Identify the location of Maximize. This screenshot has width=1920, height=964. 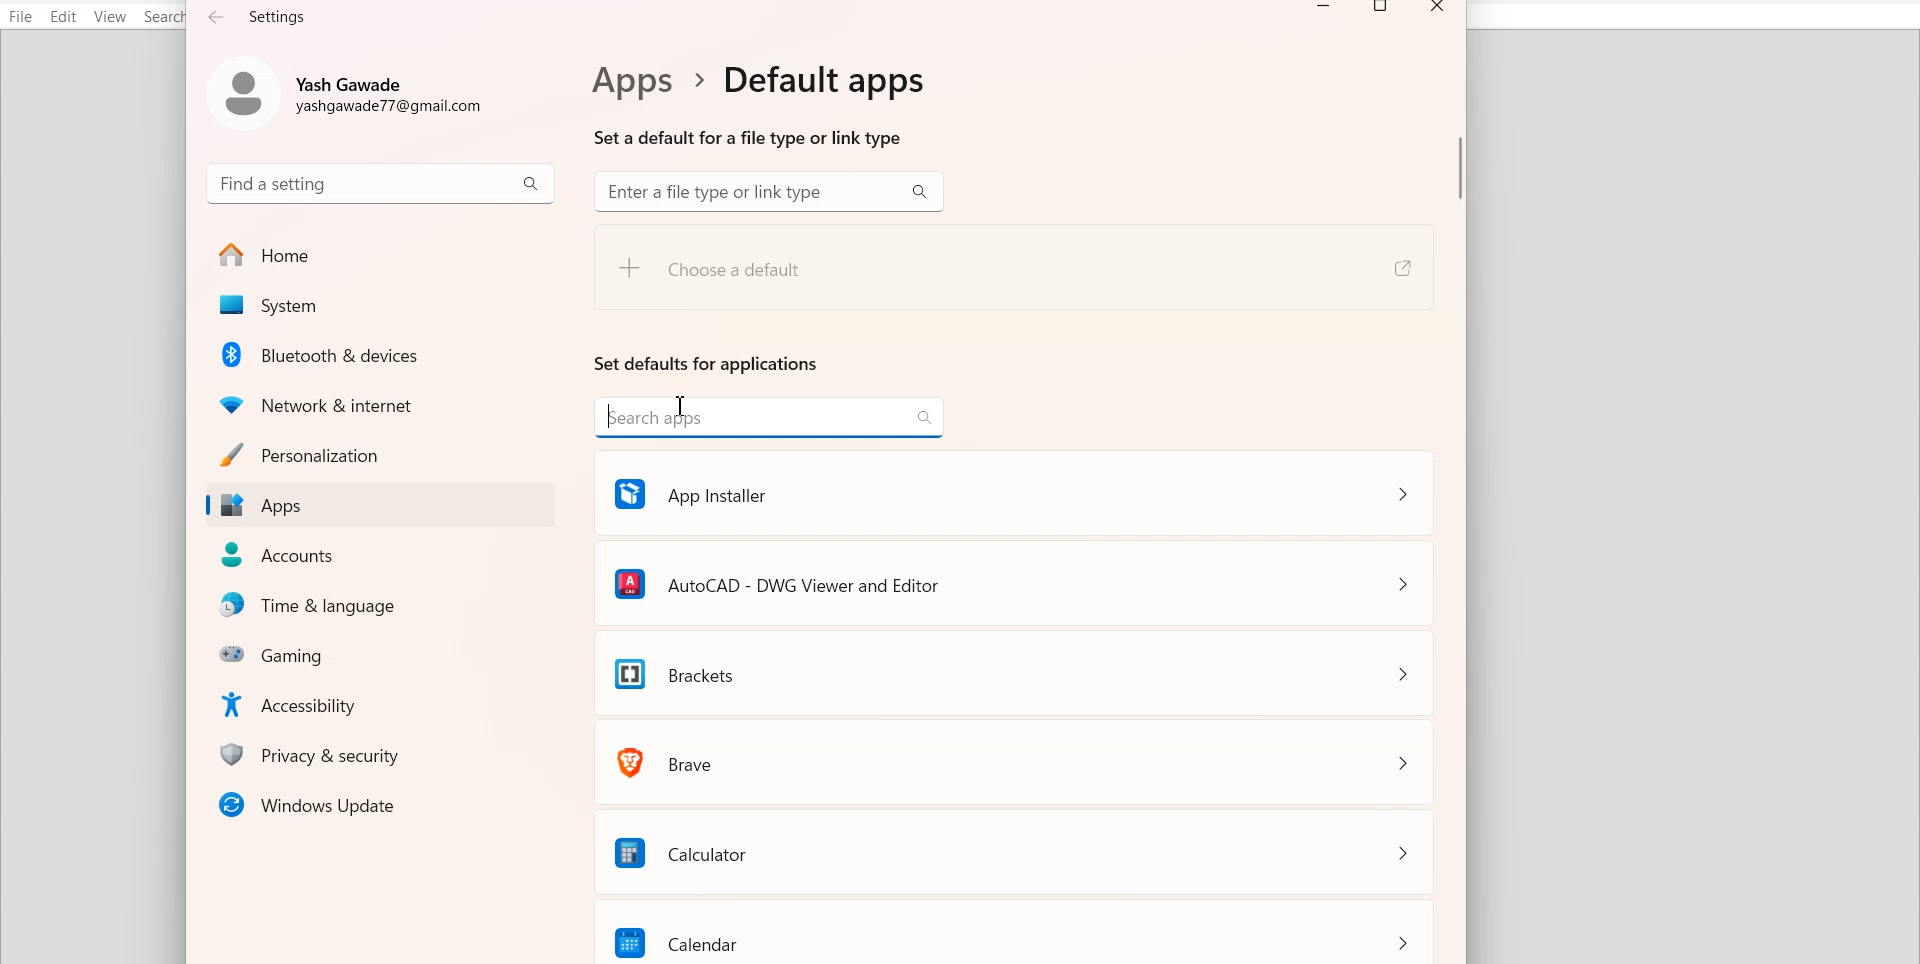
(1383, 10).